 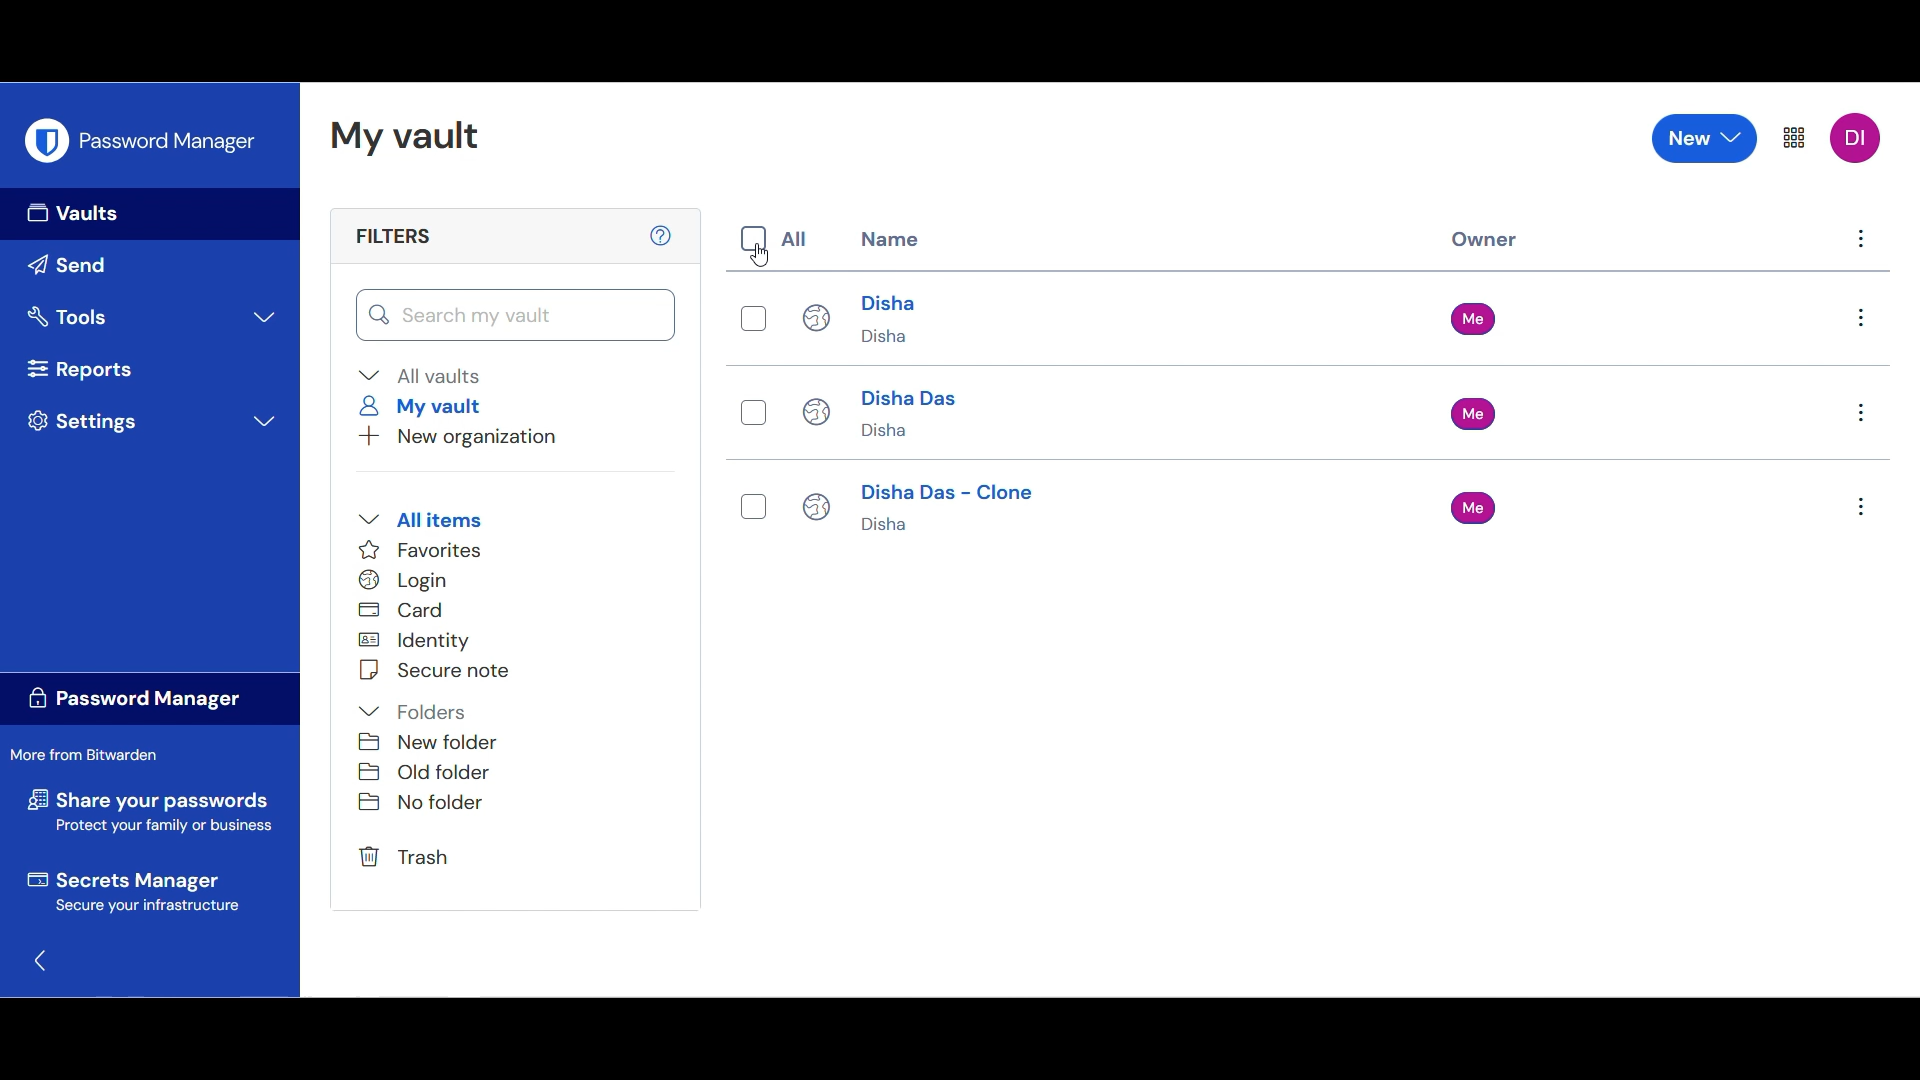 What do you see at coordinates (151, 369) in the screenshot?
I see `Reports` at bounding box center [151, 369].